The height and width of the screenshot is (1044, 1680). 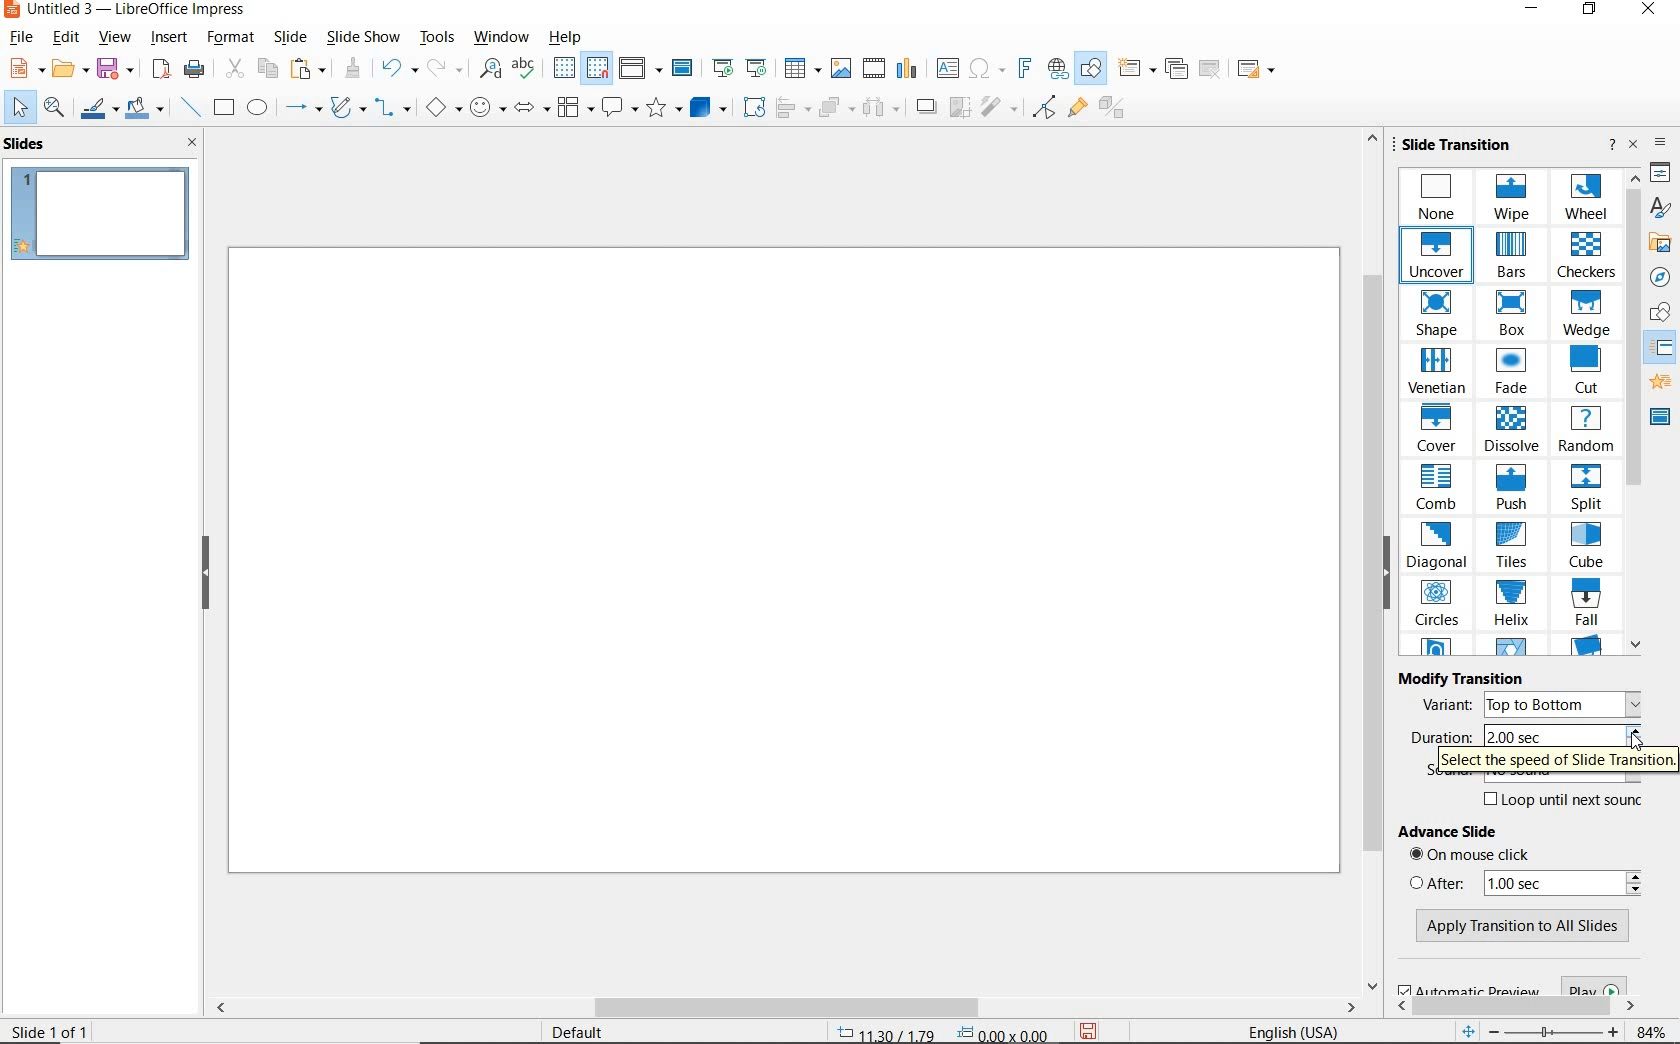 What do you see at coordinates (364, 37) in the screenshot?
I see `SLIDE SHOW` at bounding box center [364, 37].